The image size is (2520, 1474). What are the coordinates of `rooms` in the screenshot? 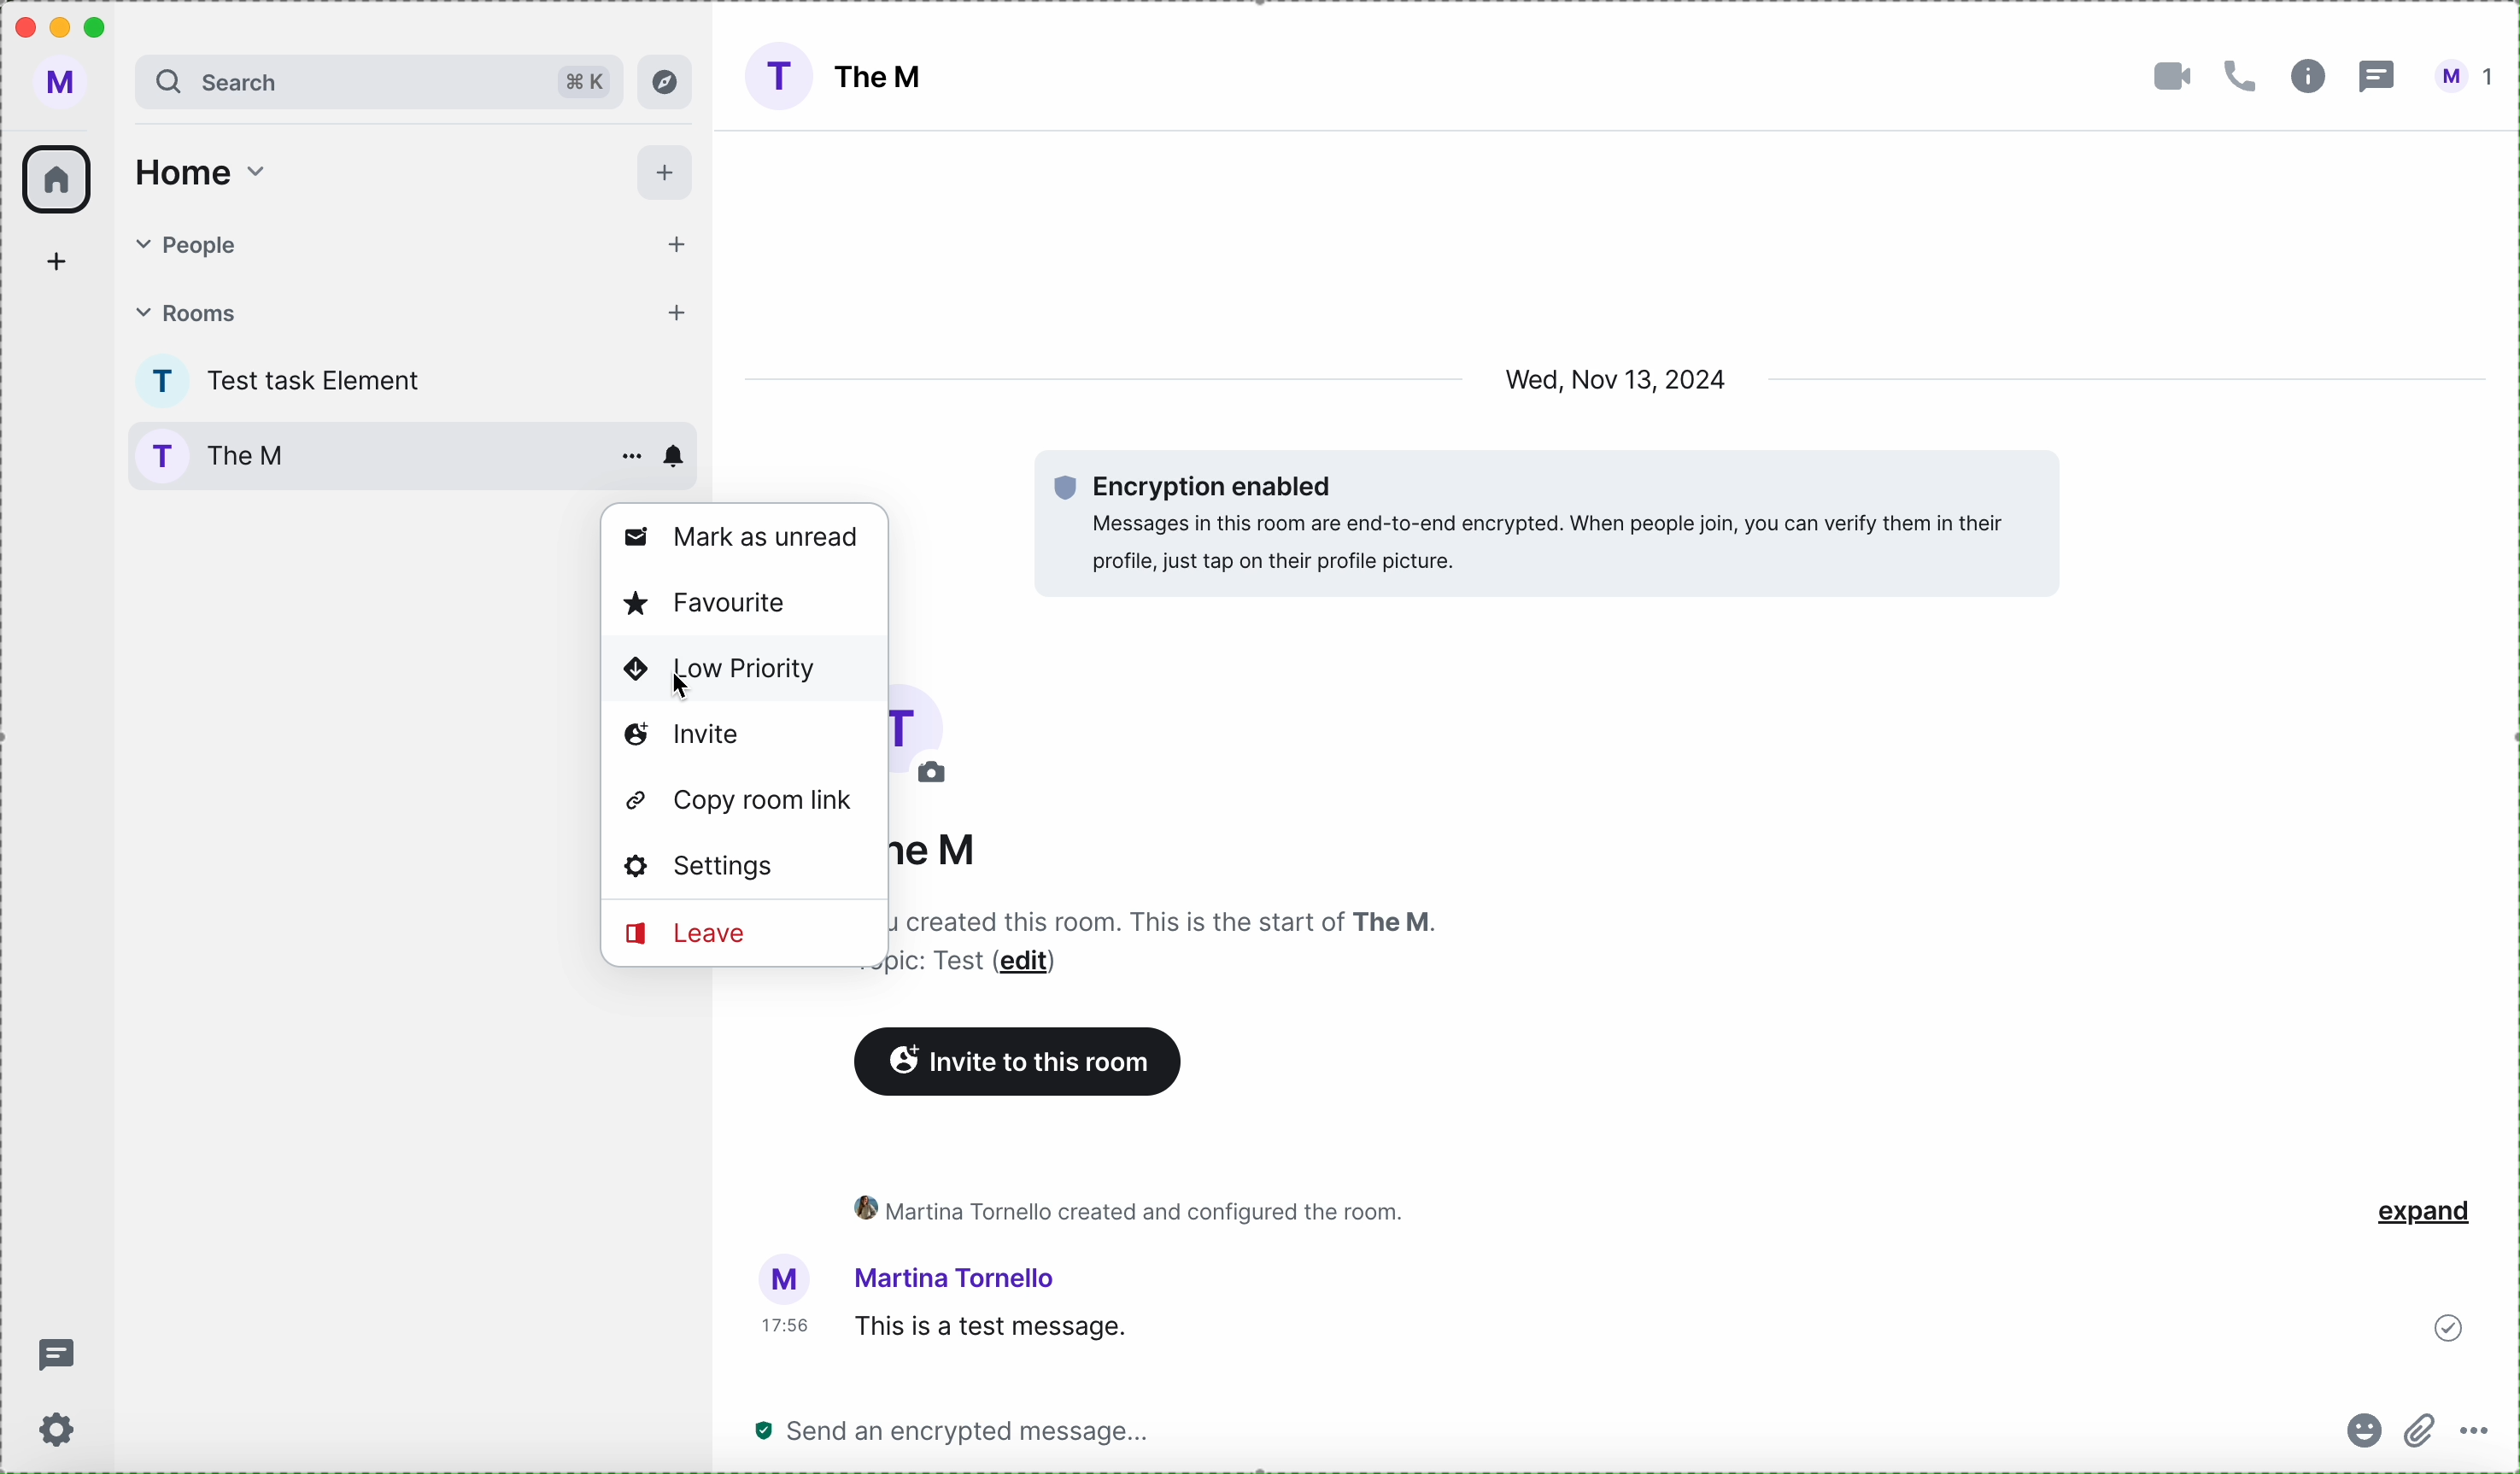 It's located at (374, 310).